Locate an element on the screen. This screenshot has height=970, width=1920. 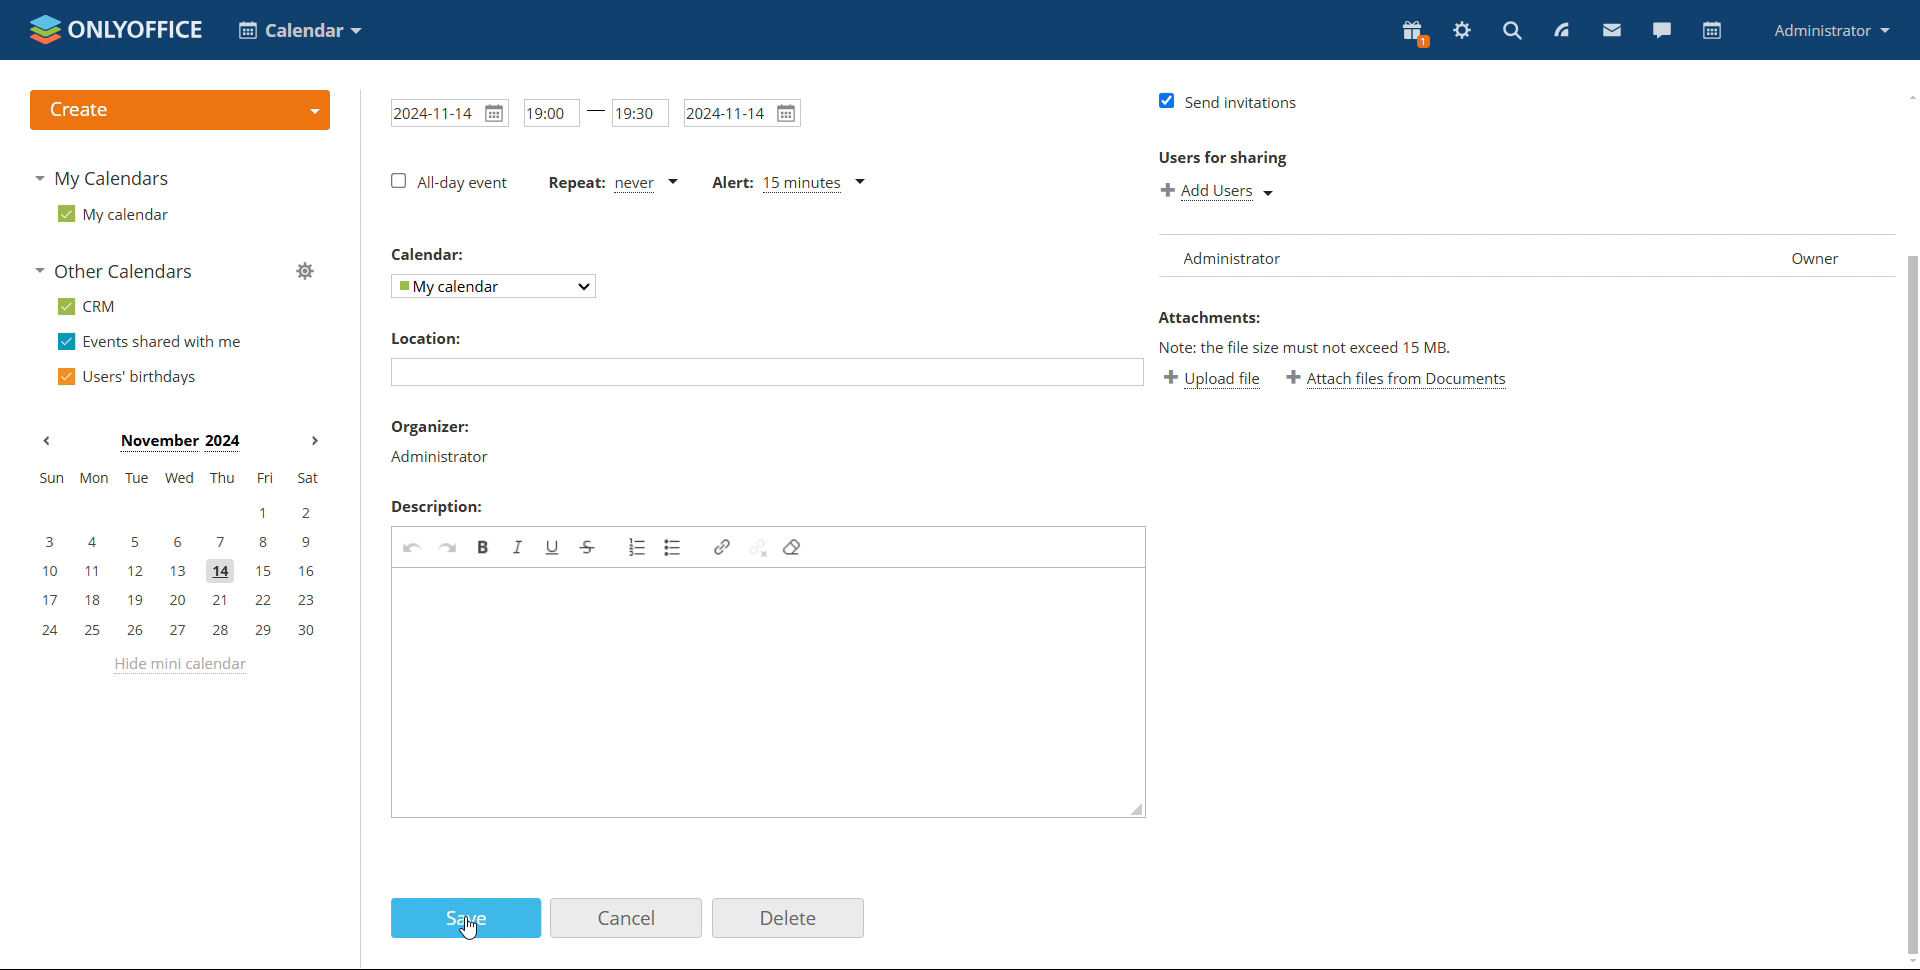
scroll up is located at coordinates (1908, 96).